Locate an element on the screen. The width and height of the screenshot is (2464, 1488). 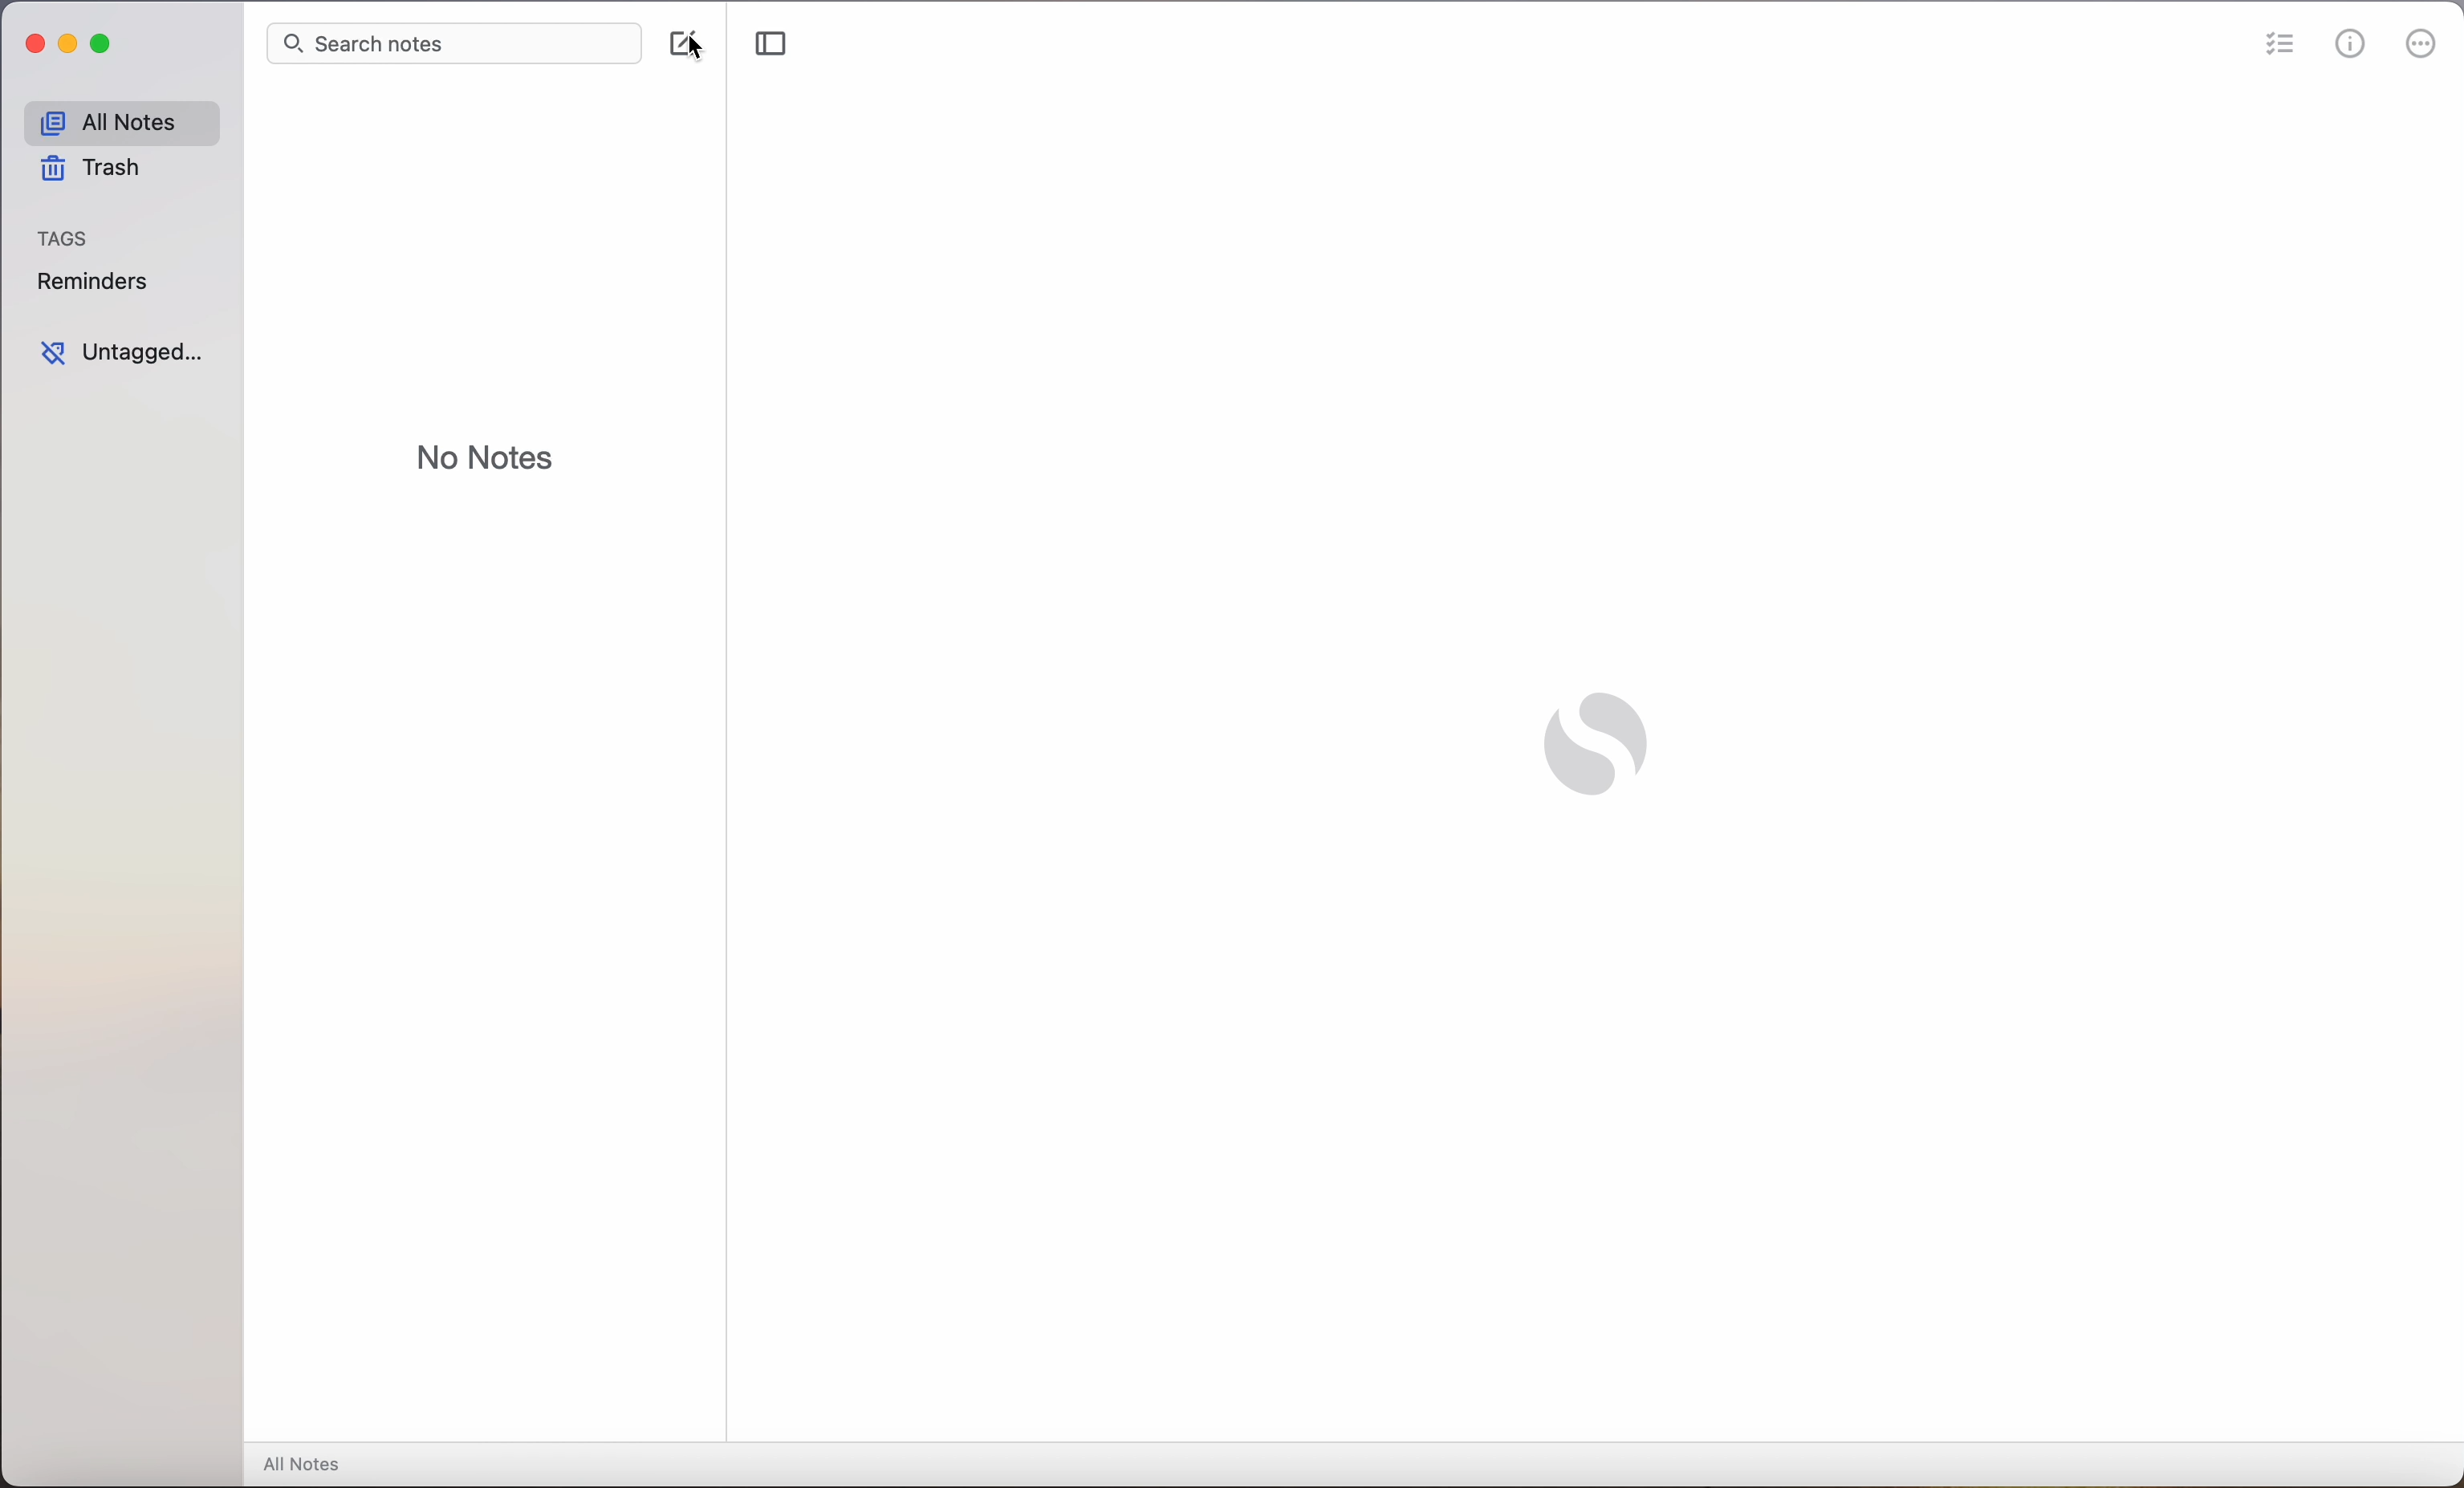
tags is located at coordinates (65, 240).